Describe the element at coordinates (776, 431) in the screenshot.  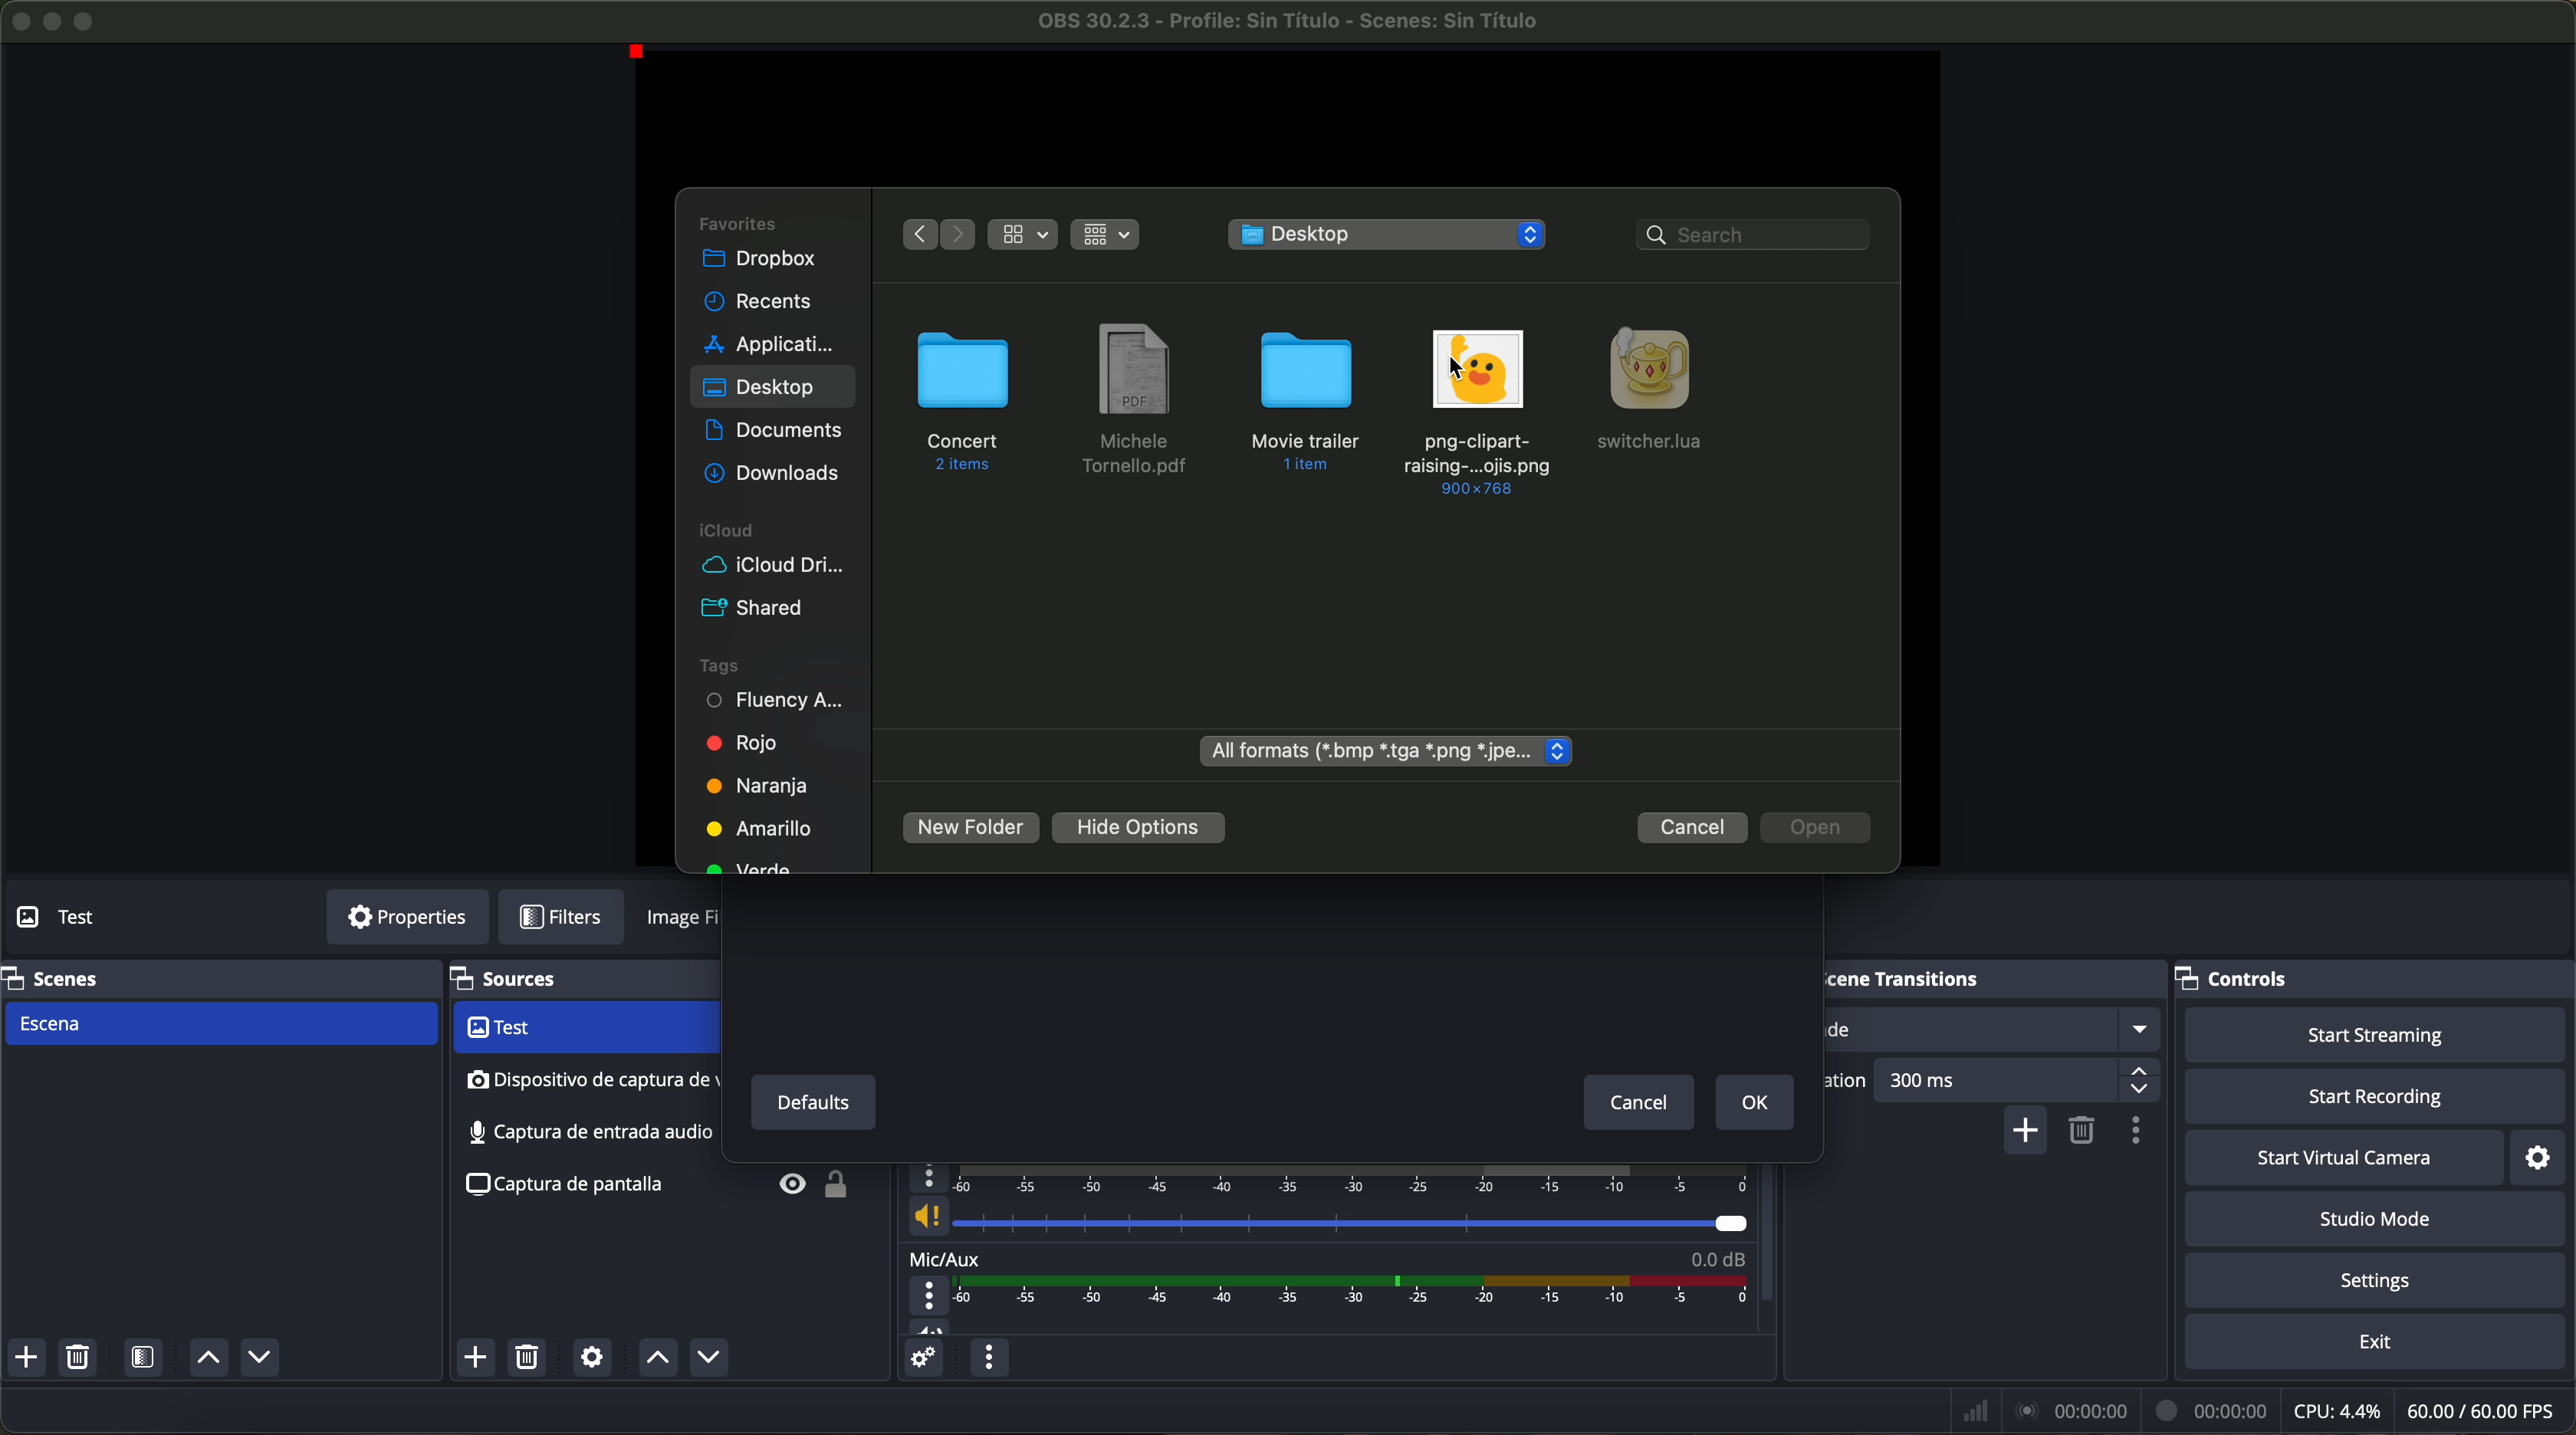
I see `documents` at that location.